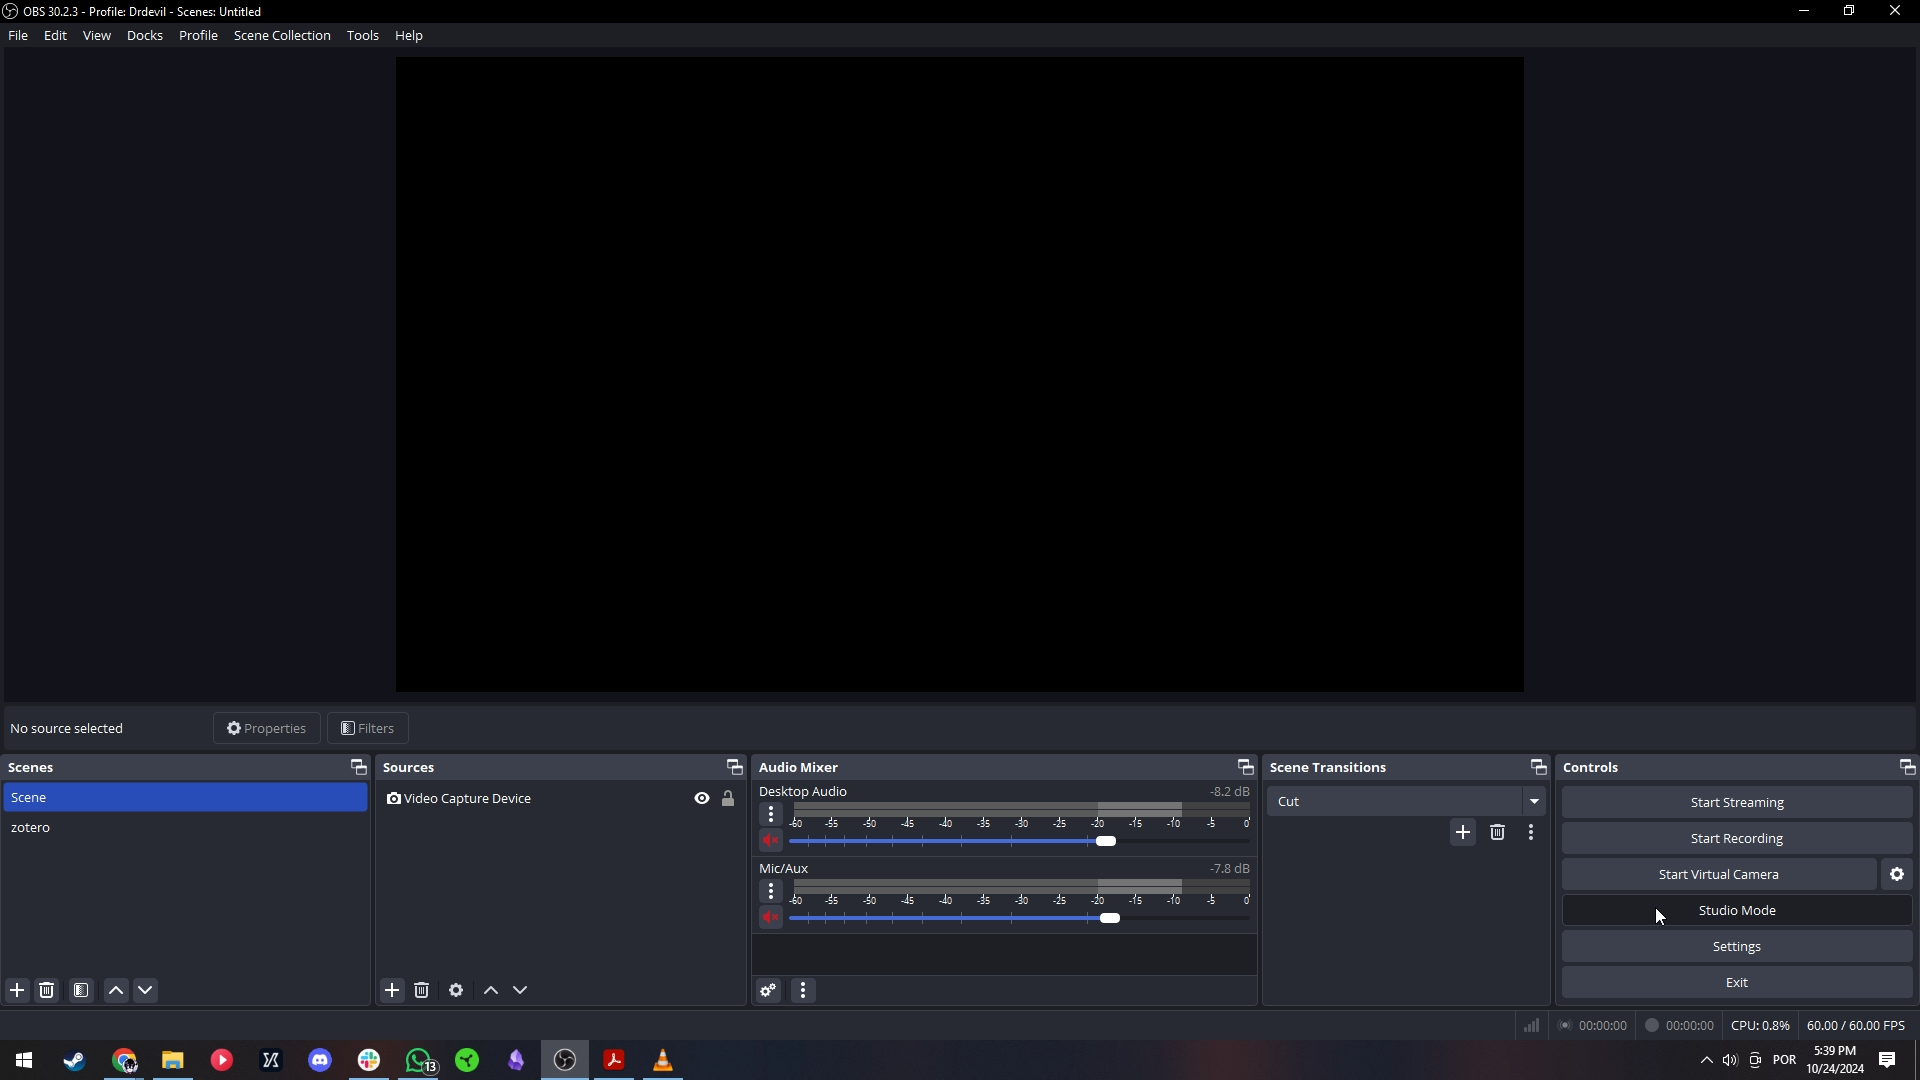  I want to click on Controls, so click(1728, 767).